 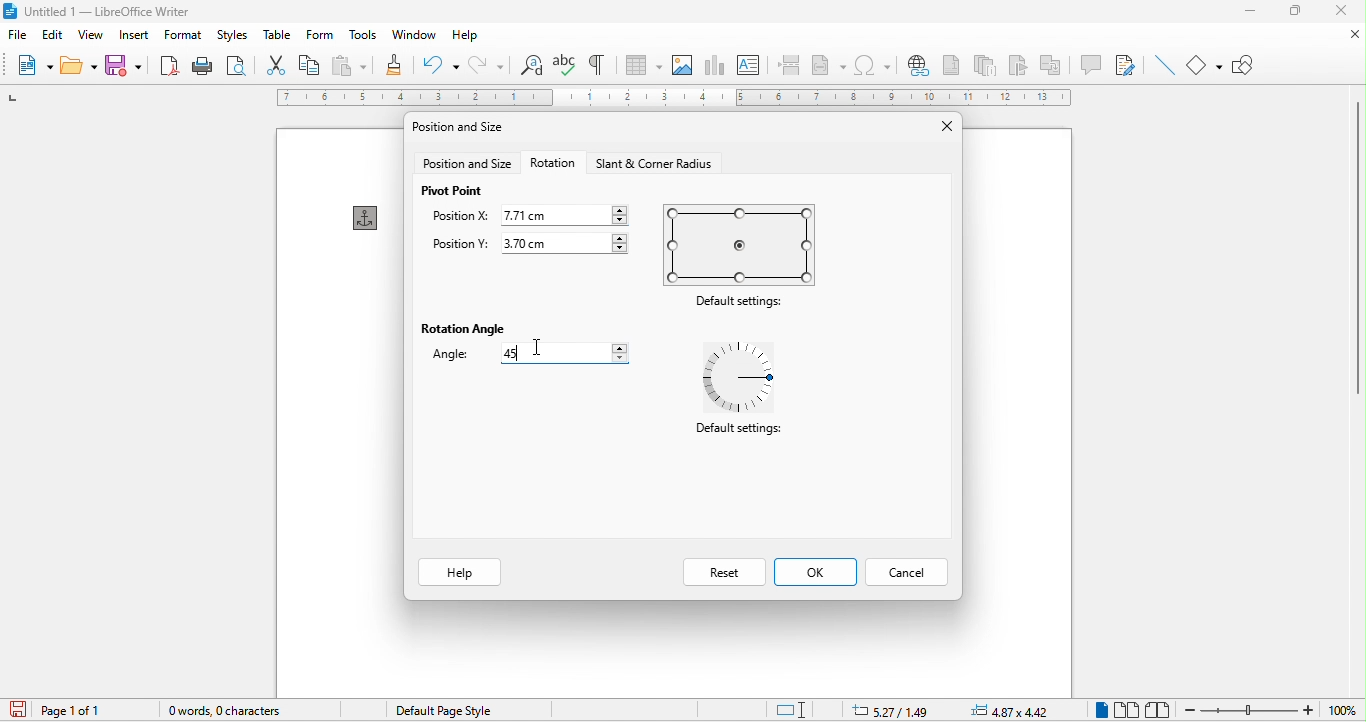 What do you see at coordinates (685, 64) in the screenshot?
I see `image` at bounding box center [685, 64].